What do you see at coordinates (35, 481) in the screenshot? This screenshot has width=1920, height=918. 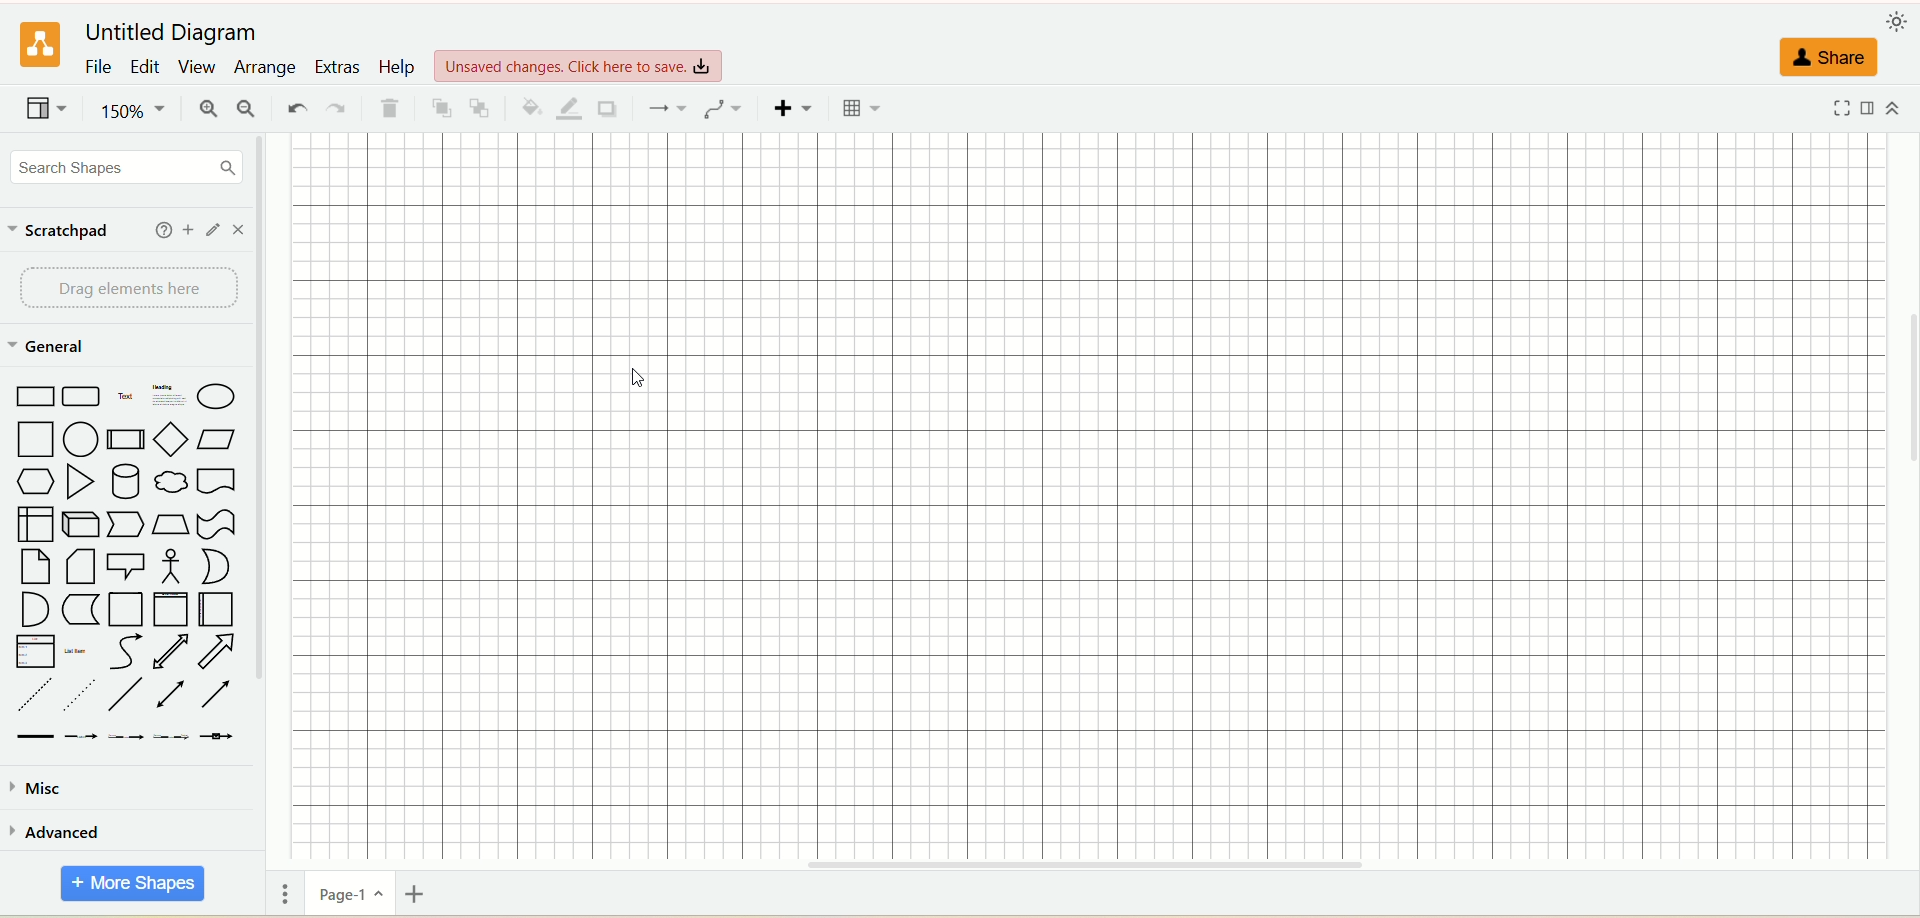 I see `hexagon` at bounding box center [35, 481].